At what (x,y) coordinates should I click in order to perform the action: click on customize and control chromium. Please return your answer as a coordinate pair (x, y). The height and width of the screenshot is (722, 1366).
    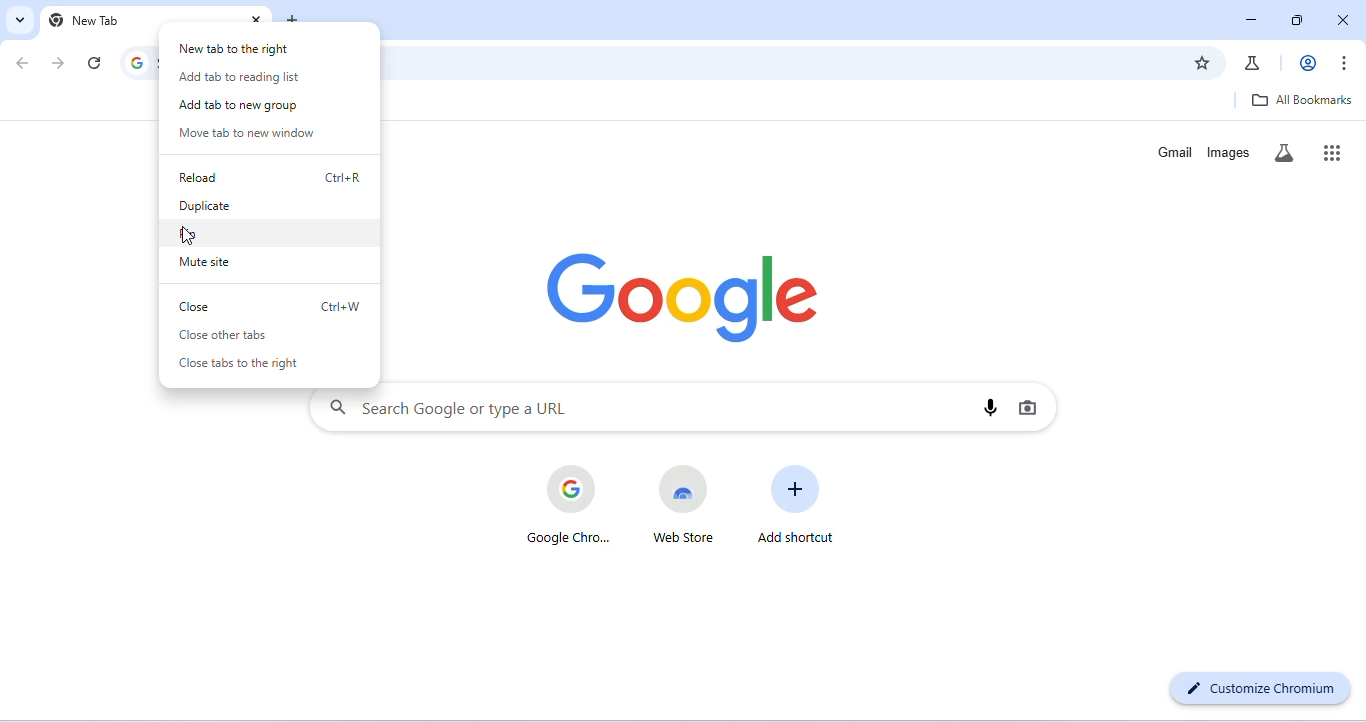
    Looking at the image, I should click on (1345, 61).